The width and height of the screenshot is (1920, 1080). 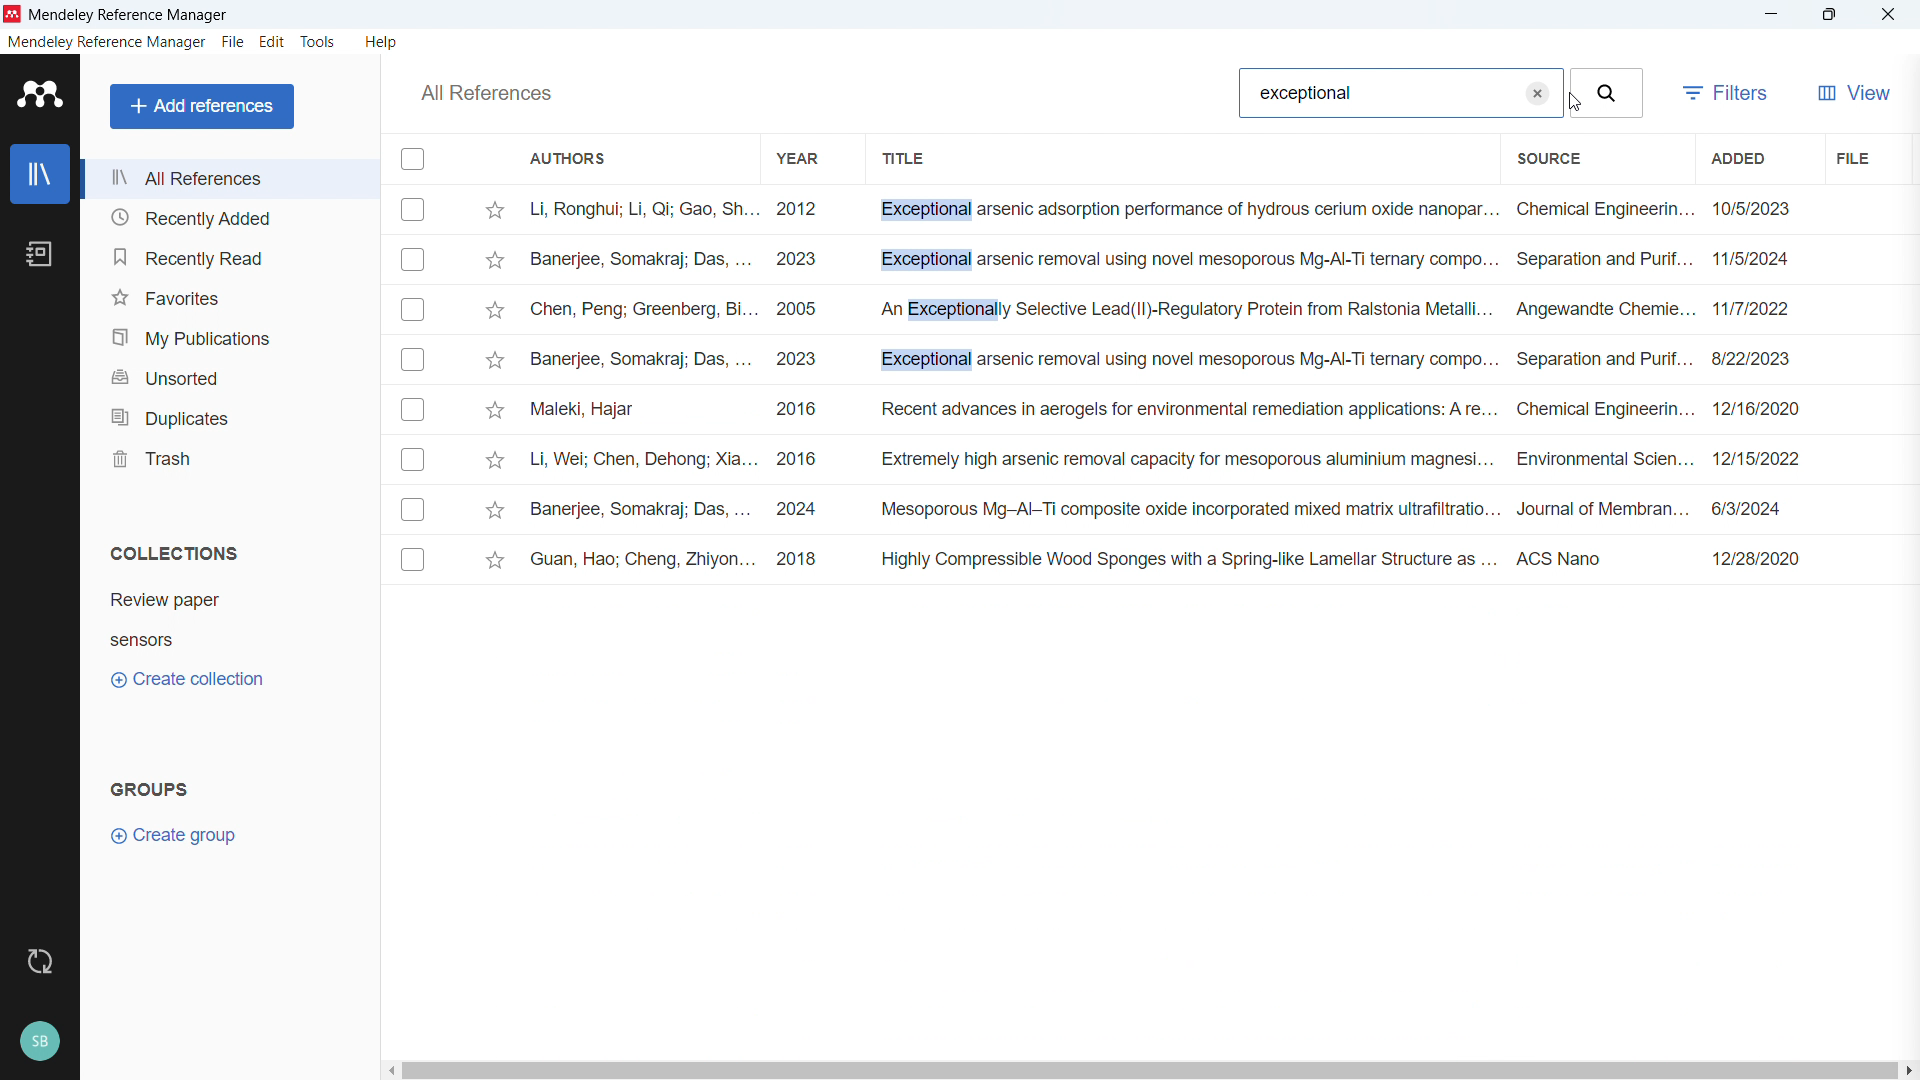 What do you see at coordinates (382, 41) in the screenshot?
I see `help` at bounding box center [382, 41].